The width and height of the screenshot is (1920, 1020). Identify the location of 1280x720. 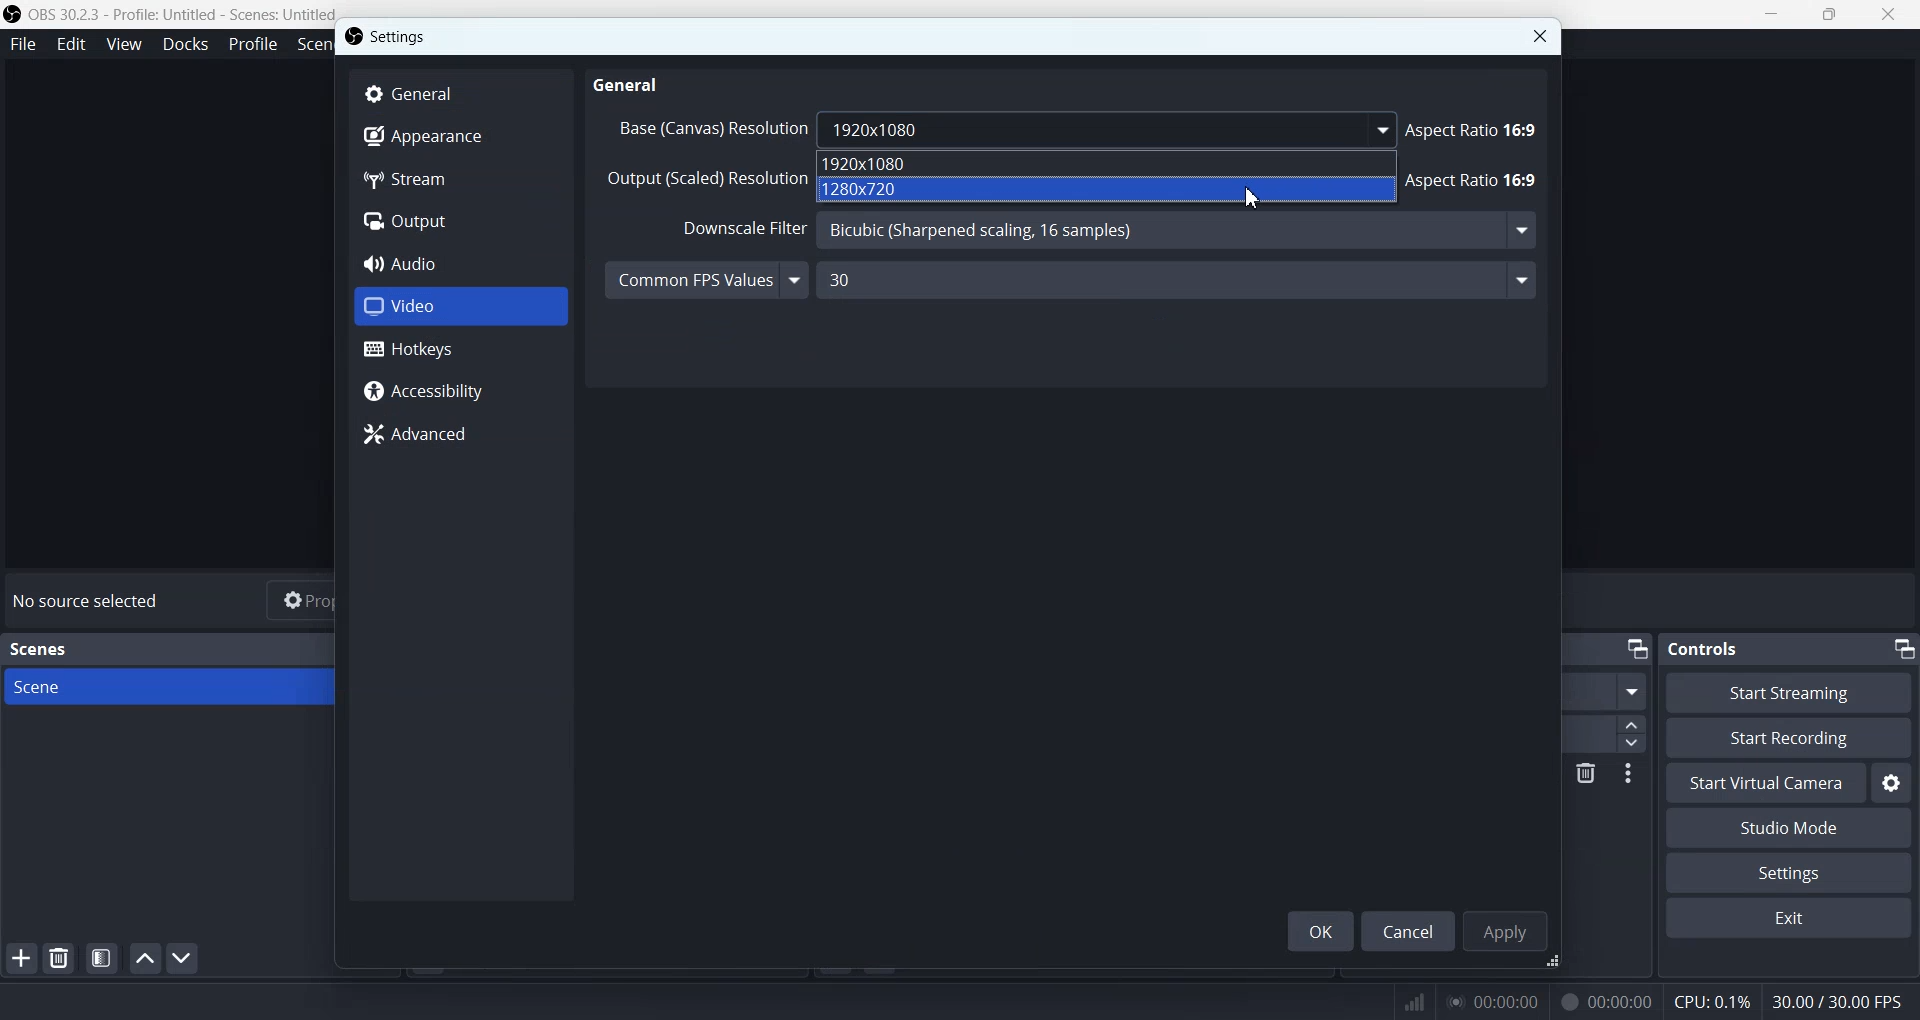
(1109, 190).